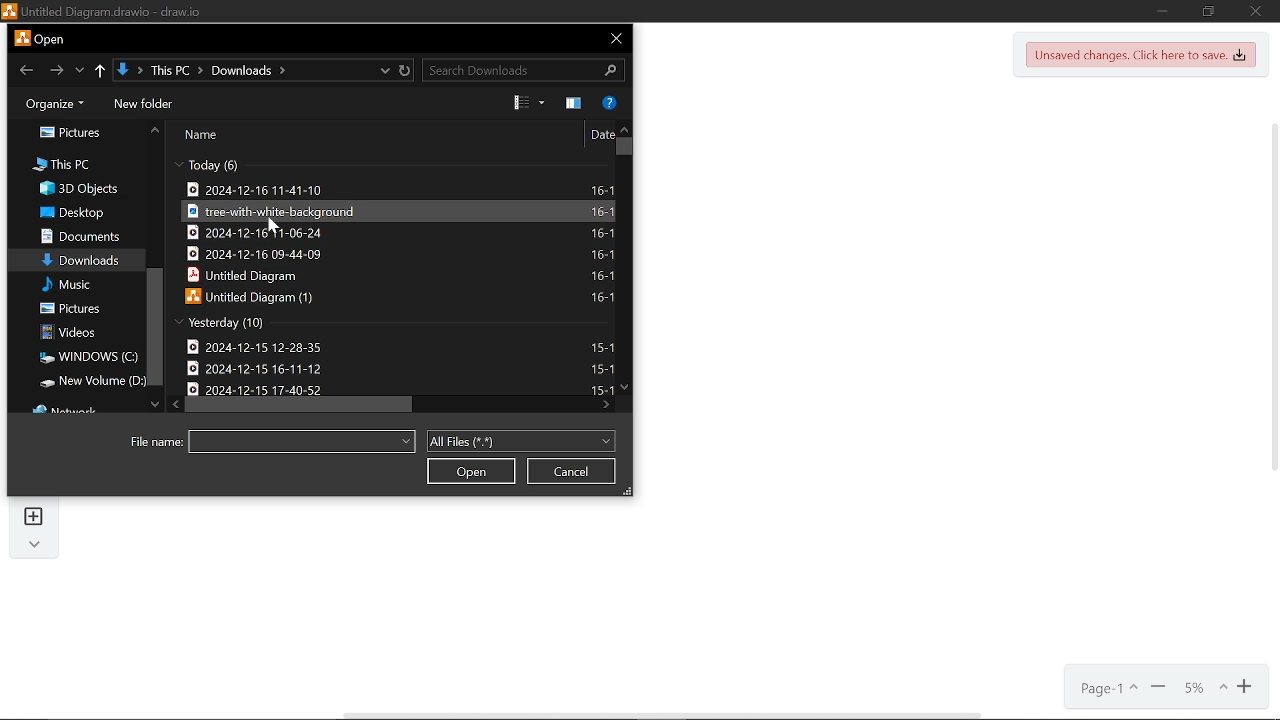 Image resolution: width=1280 pixels, height=720 pixels. Describe the element at coordinates (36, 547) in the screenshot. I see `collapse` at that location.